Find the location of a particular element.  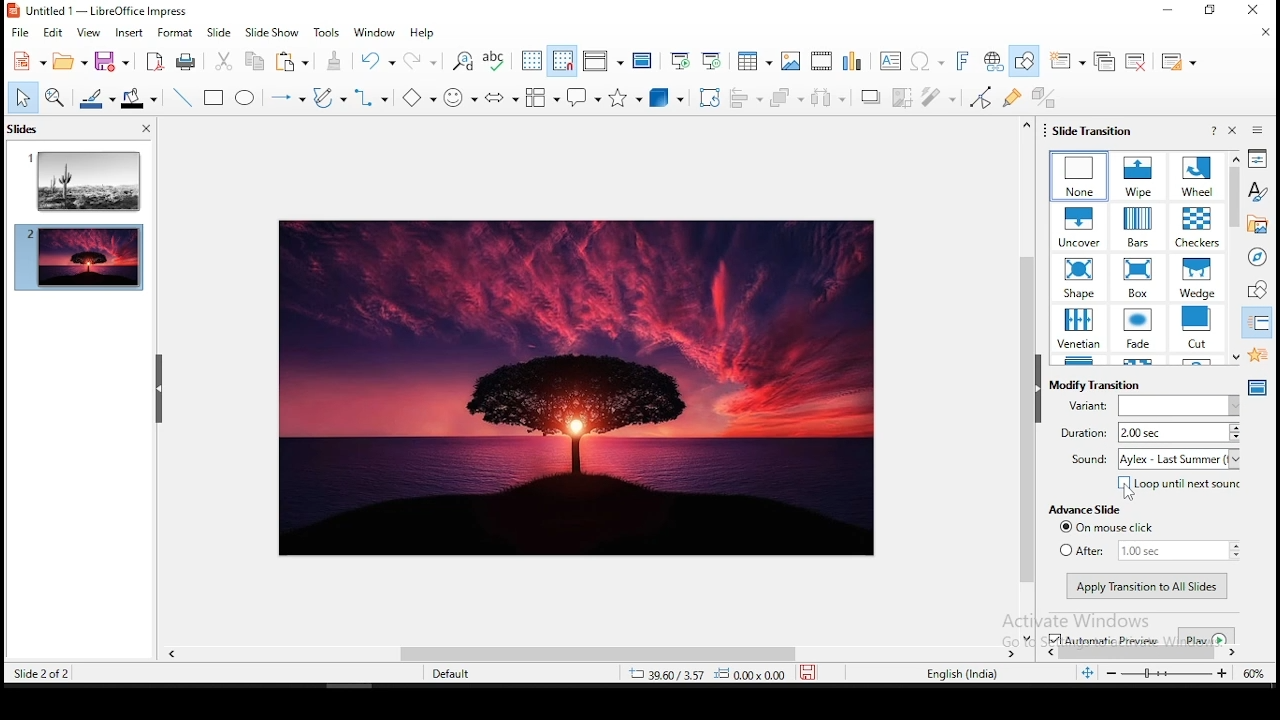

transition effects is located at coordinates (1080, 279).